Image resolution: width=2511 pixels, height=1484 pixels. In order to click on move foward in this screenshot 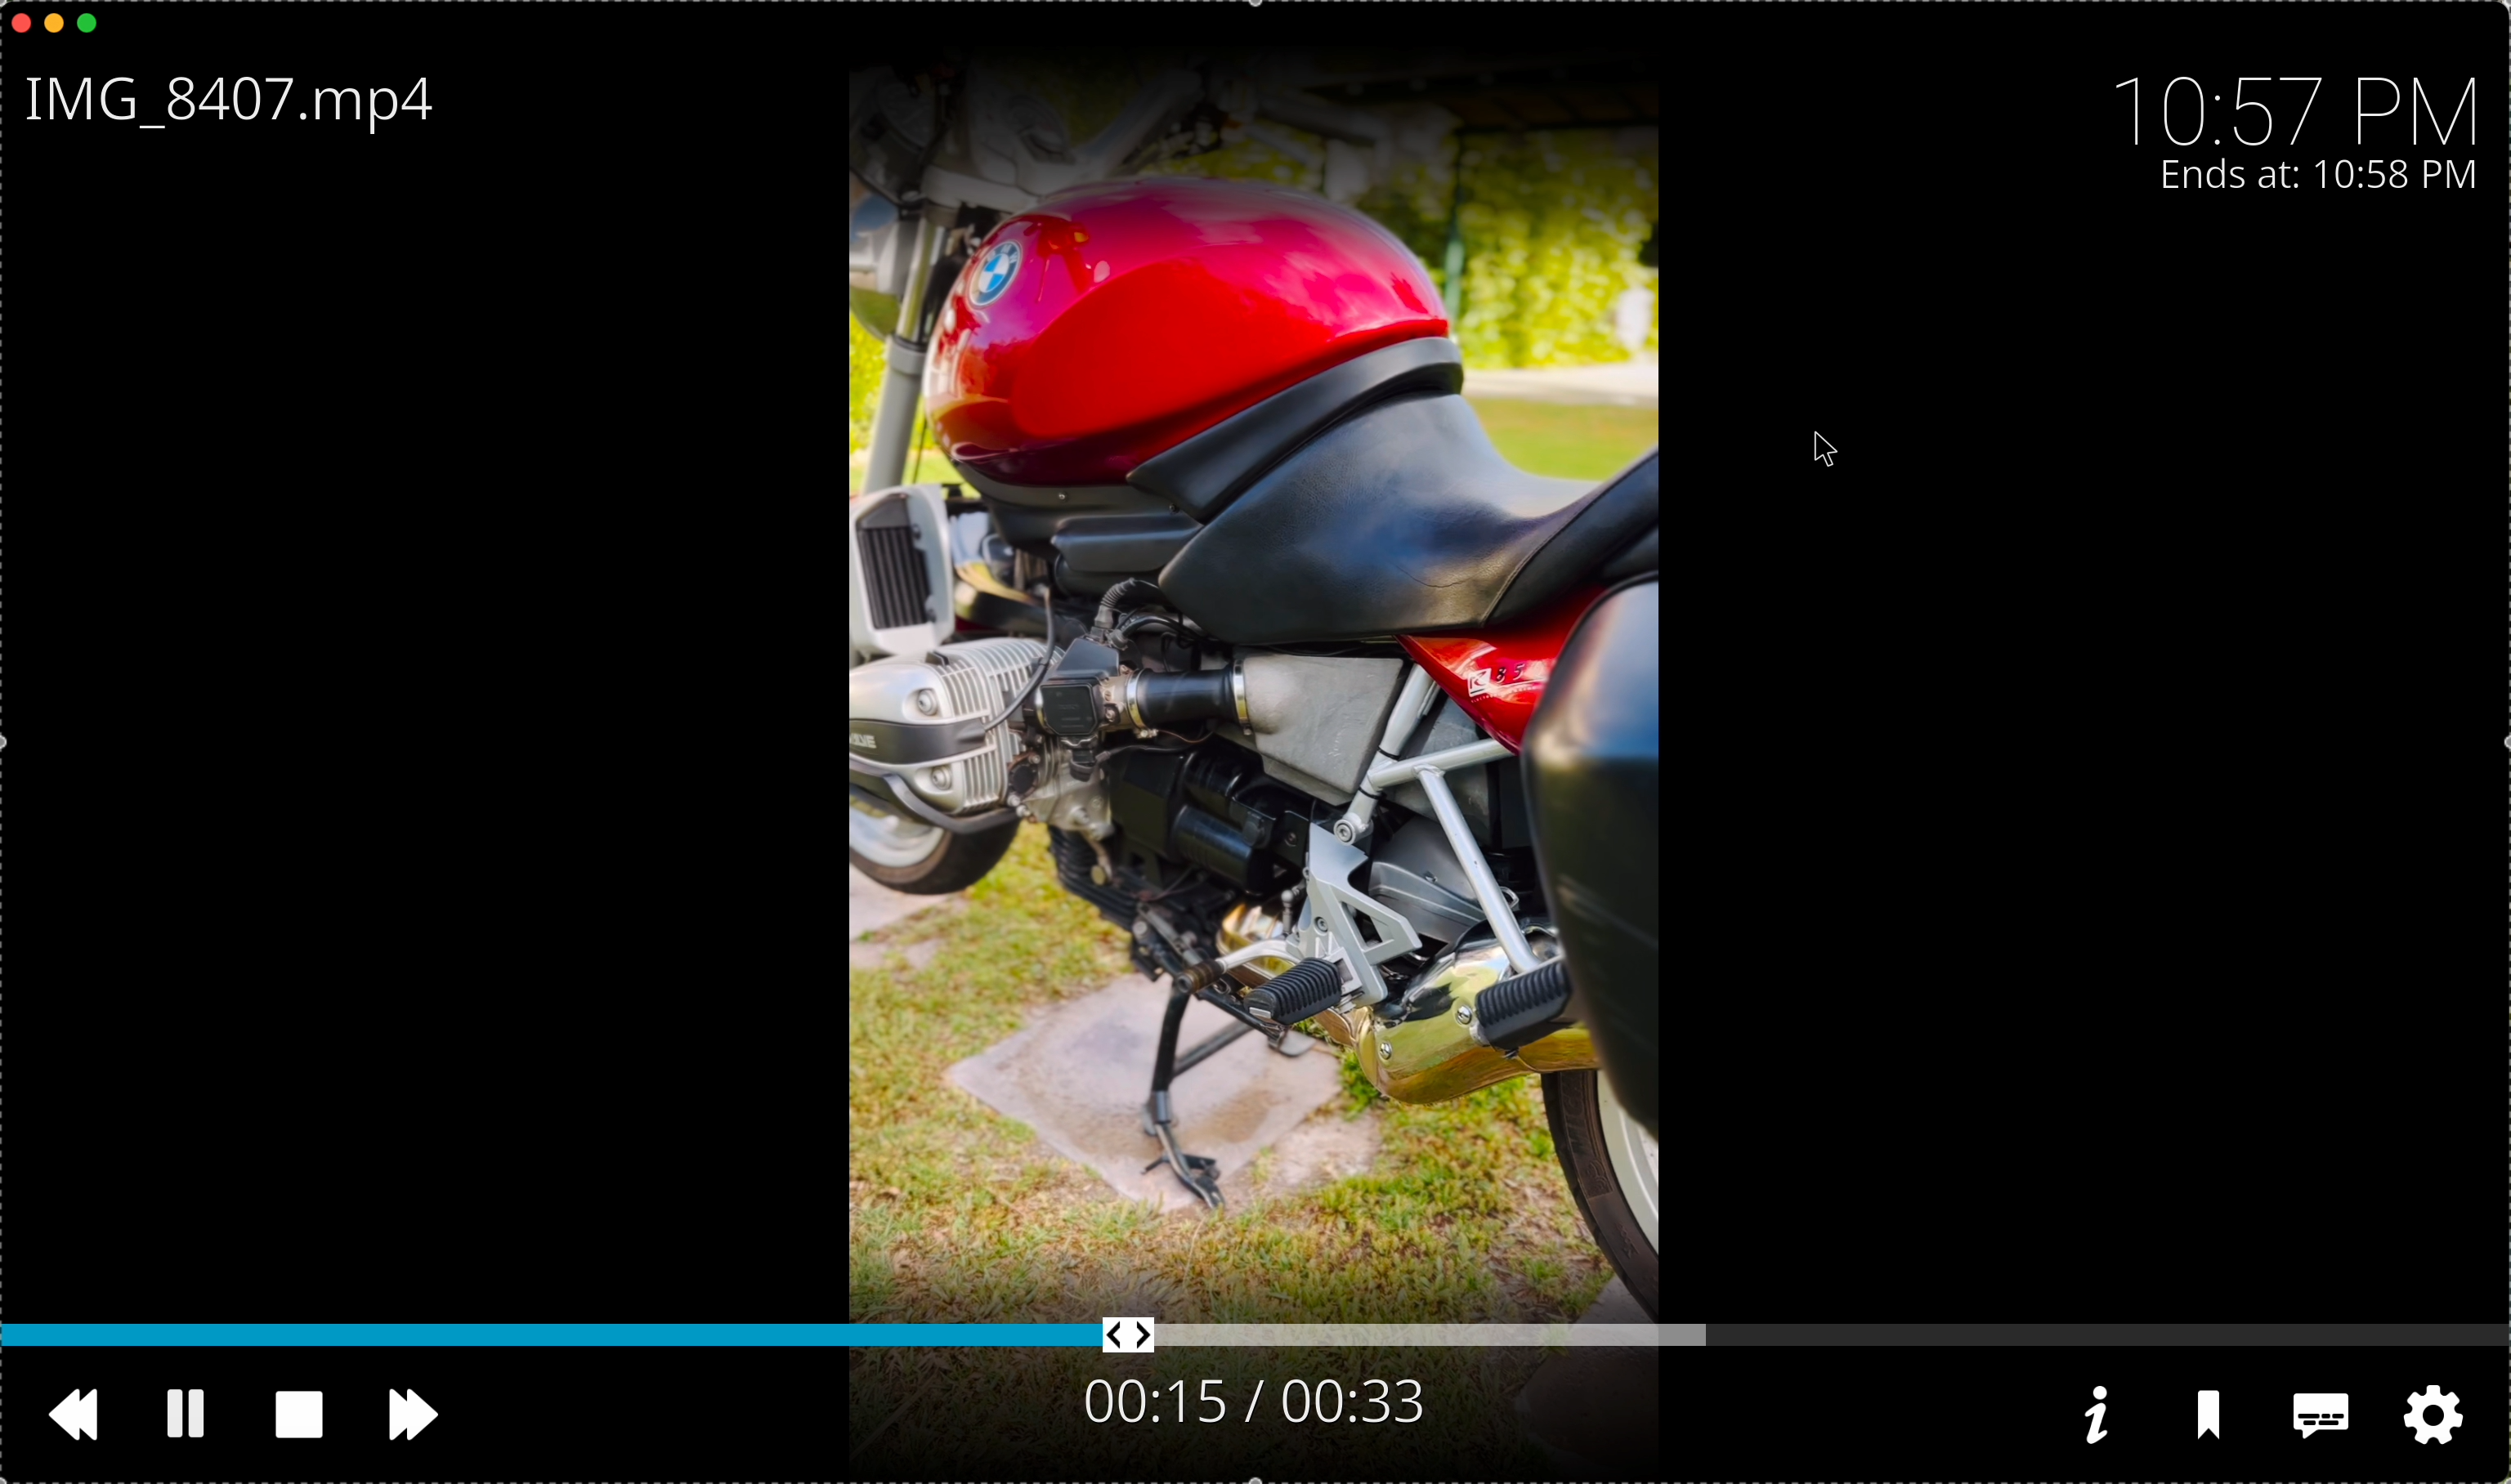, I will do `click(414, 1416)`.